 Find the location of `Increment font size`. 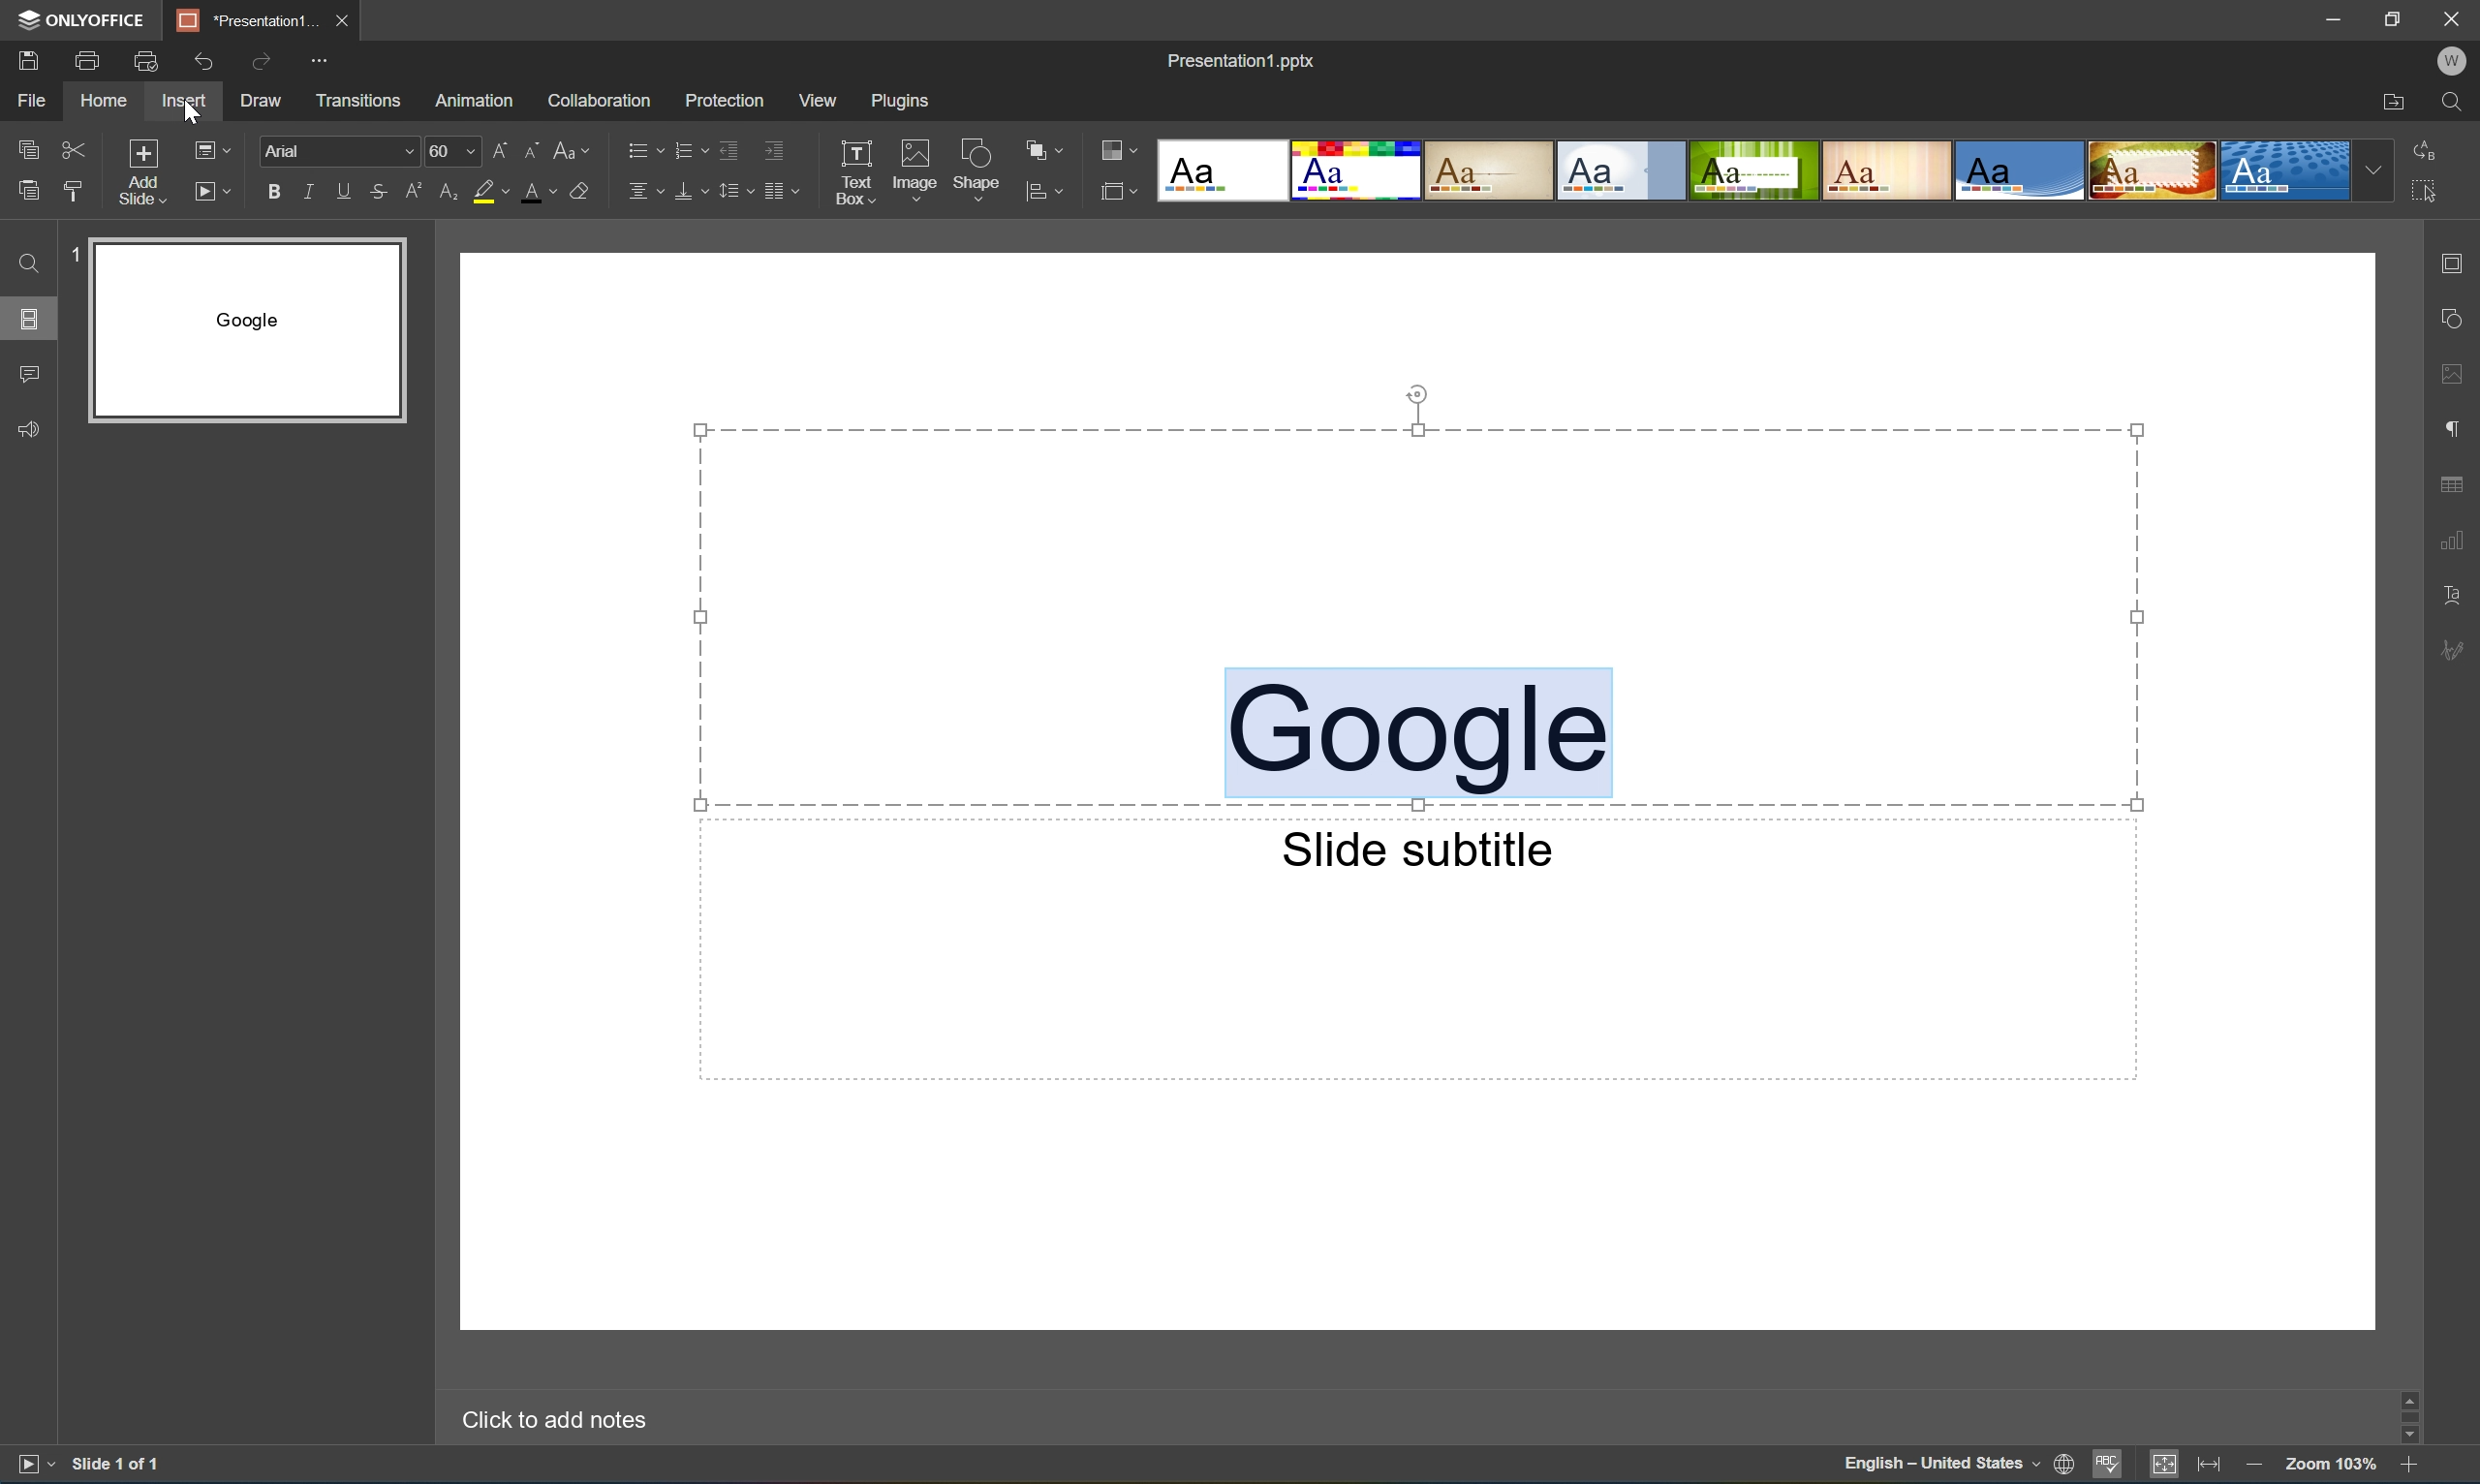

Increment font size is located at coordinates (503, 148).